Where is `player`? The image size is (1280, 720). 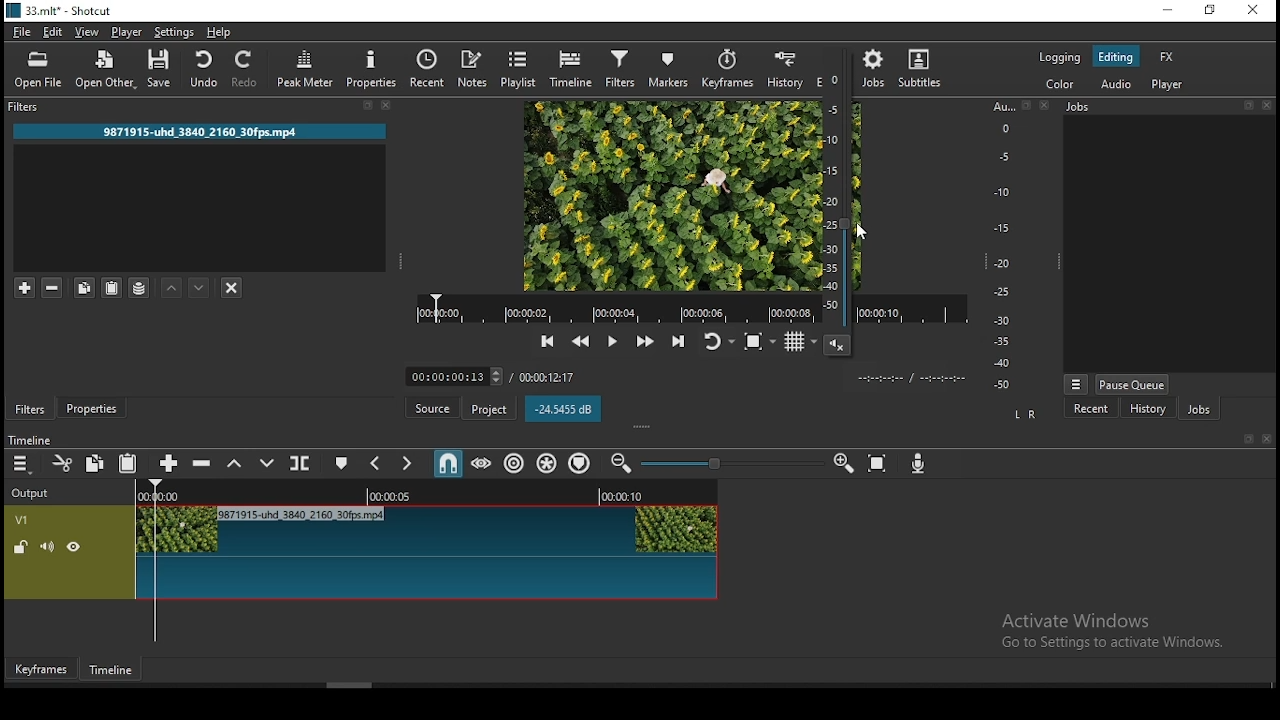
player is located at coordinates (127, 31).